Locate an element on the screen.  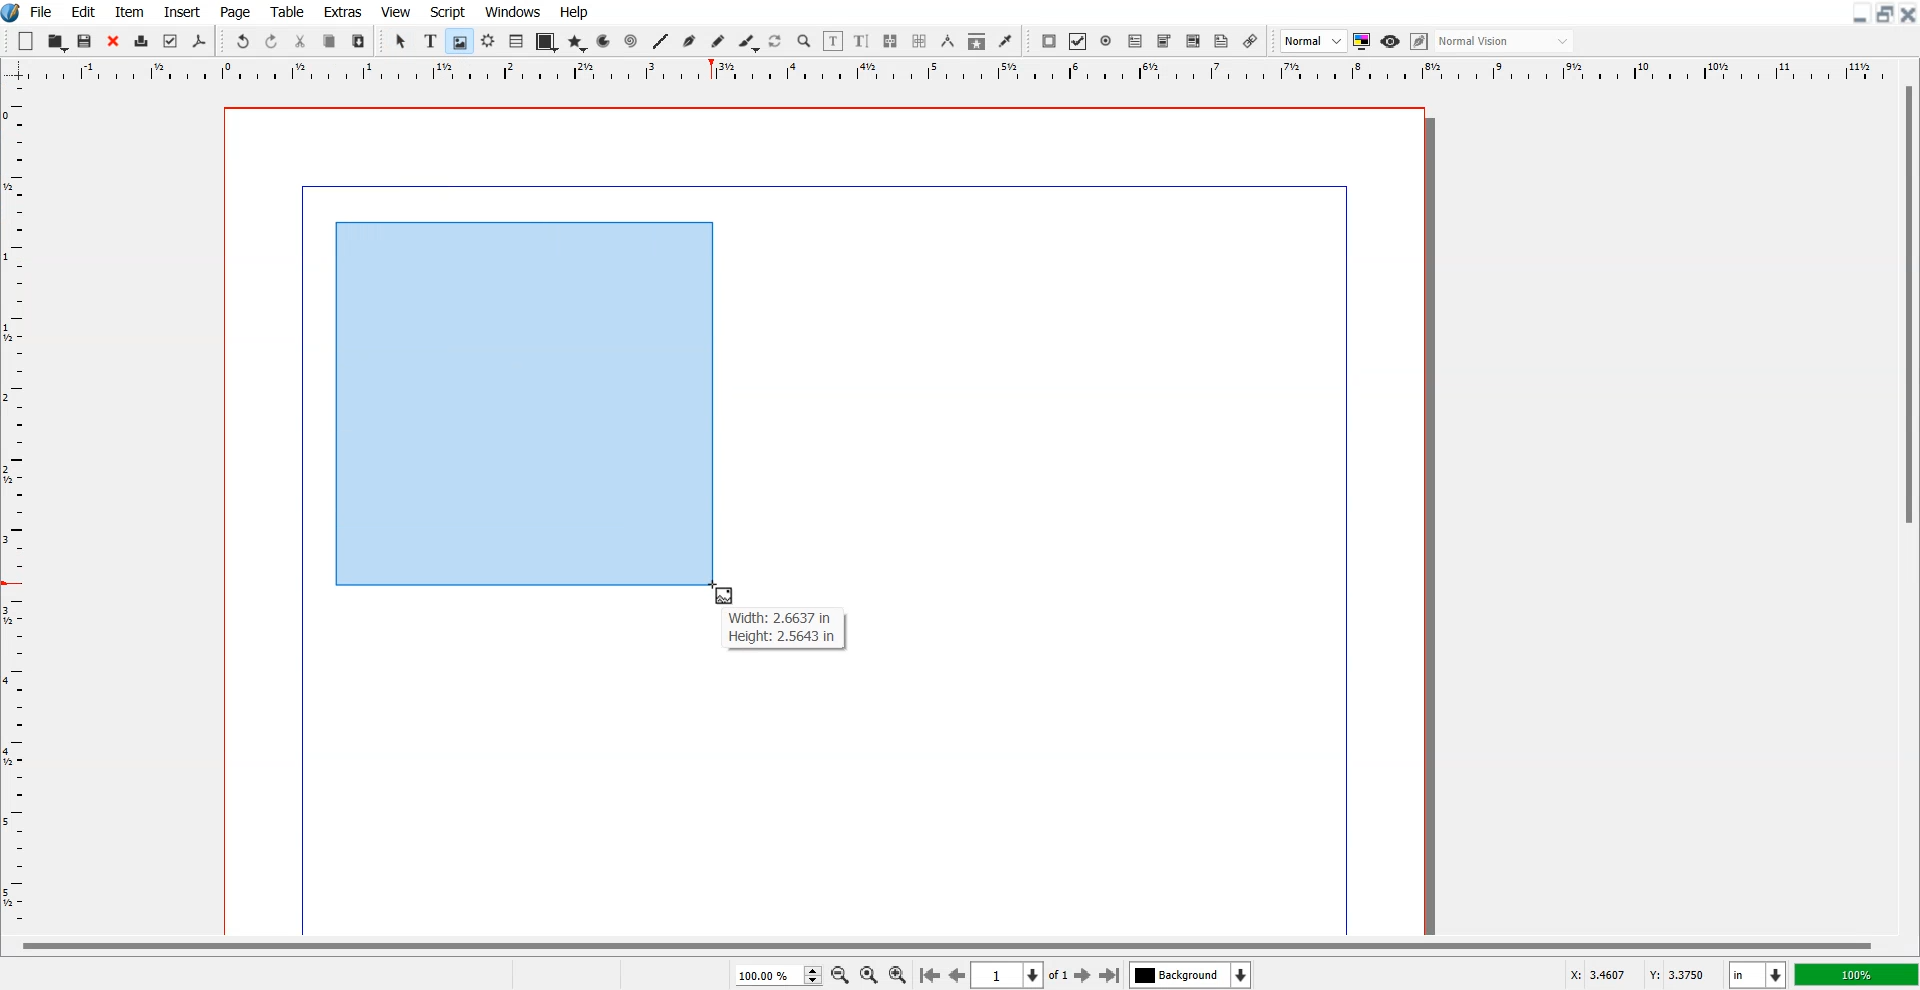
Insert is located at coordinates (180, 11).